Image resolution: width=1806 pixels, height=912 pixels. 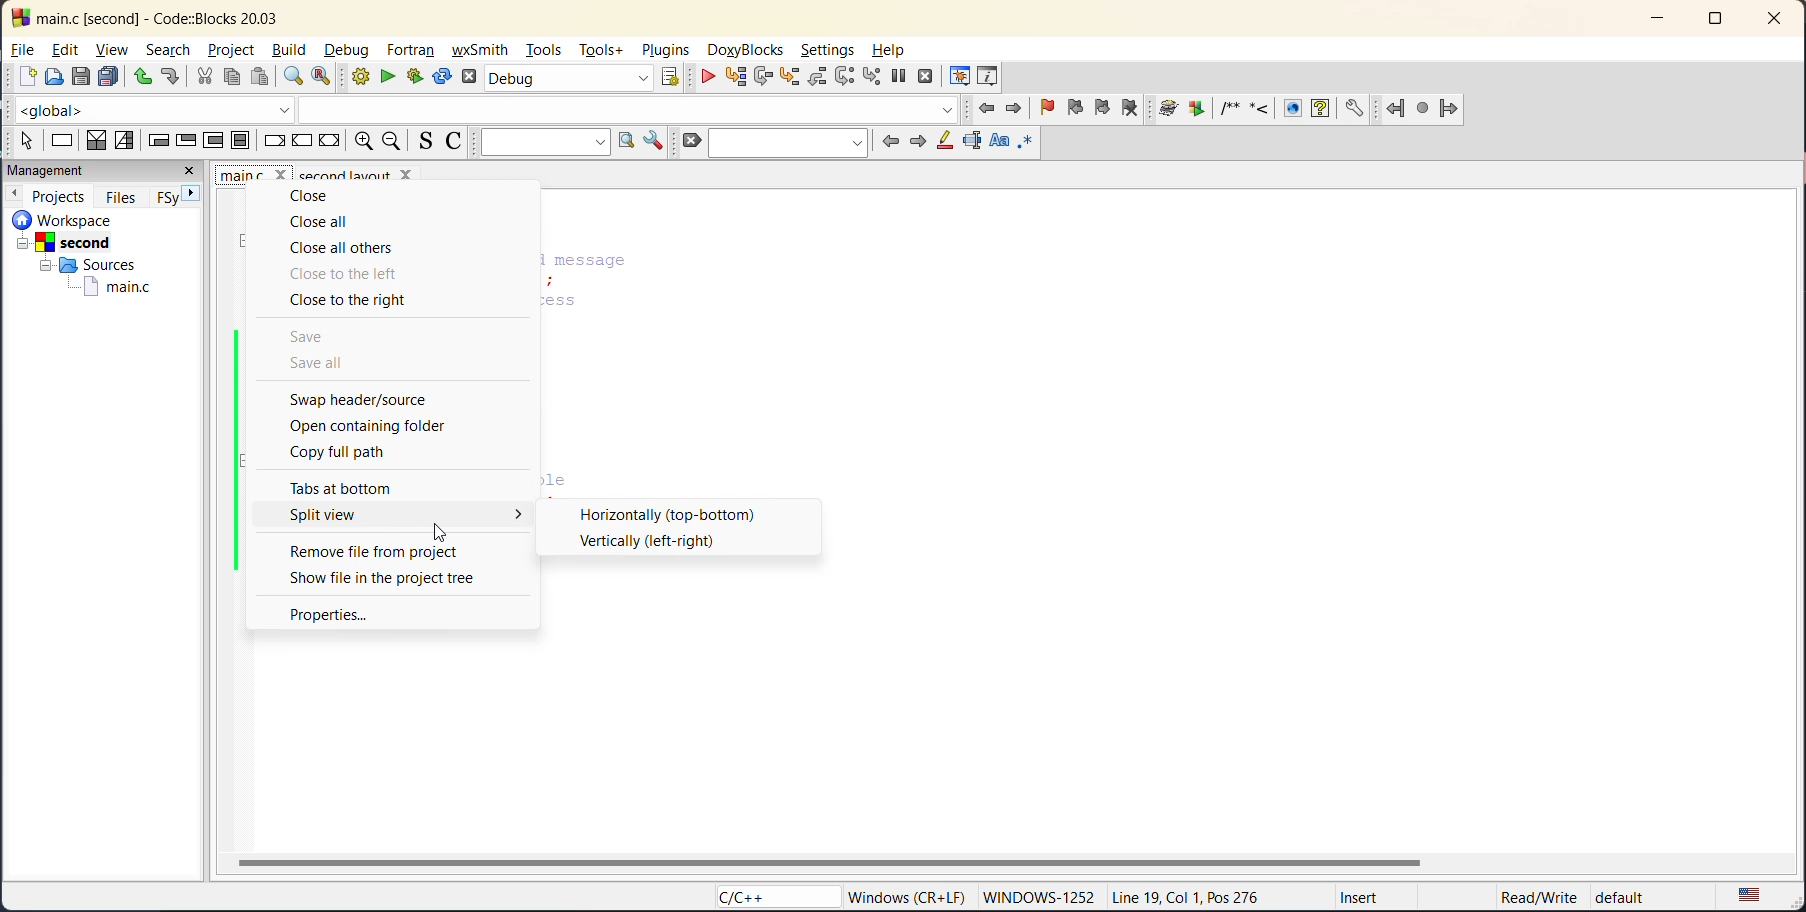 What do you see at coordinates (171, 76) in the screenshot?
I see `redo` at bounding box center [171, 76].